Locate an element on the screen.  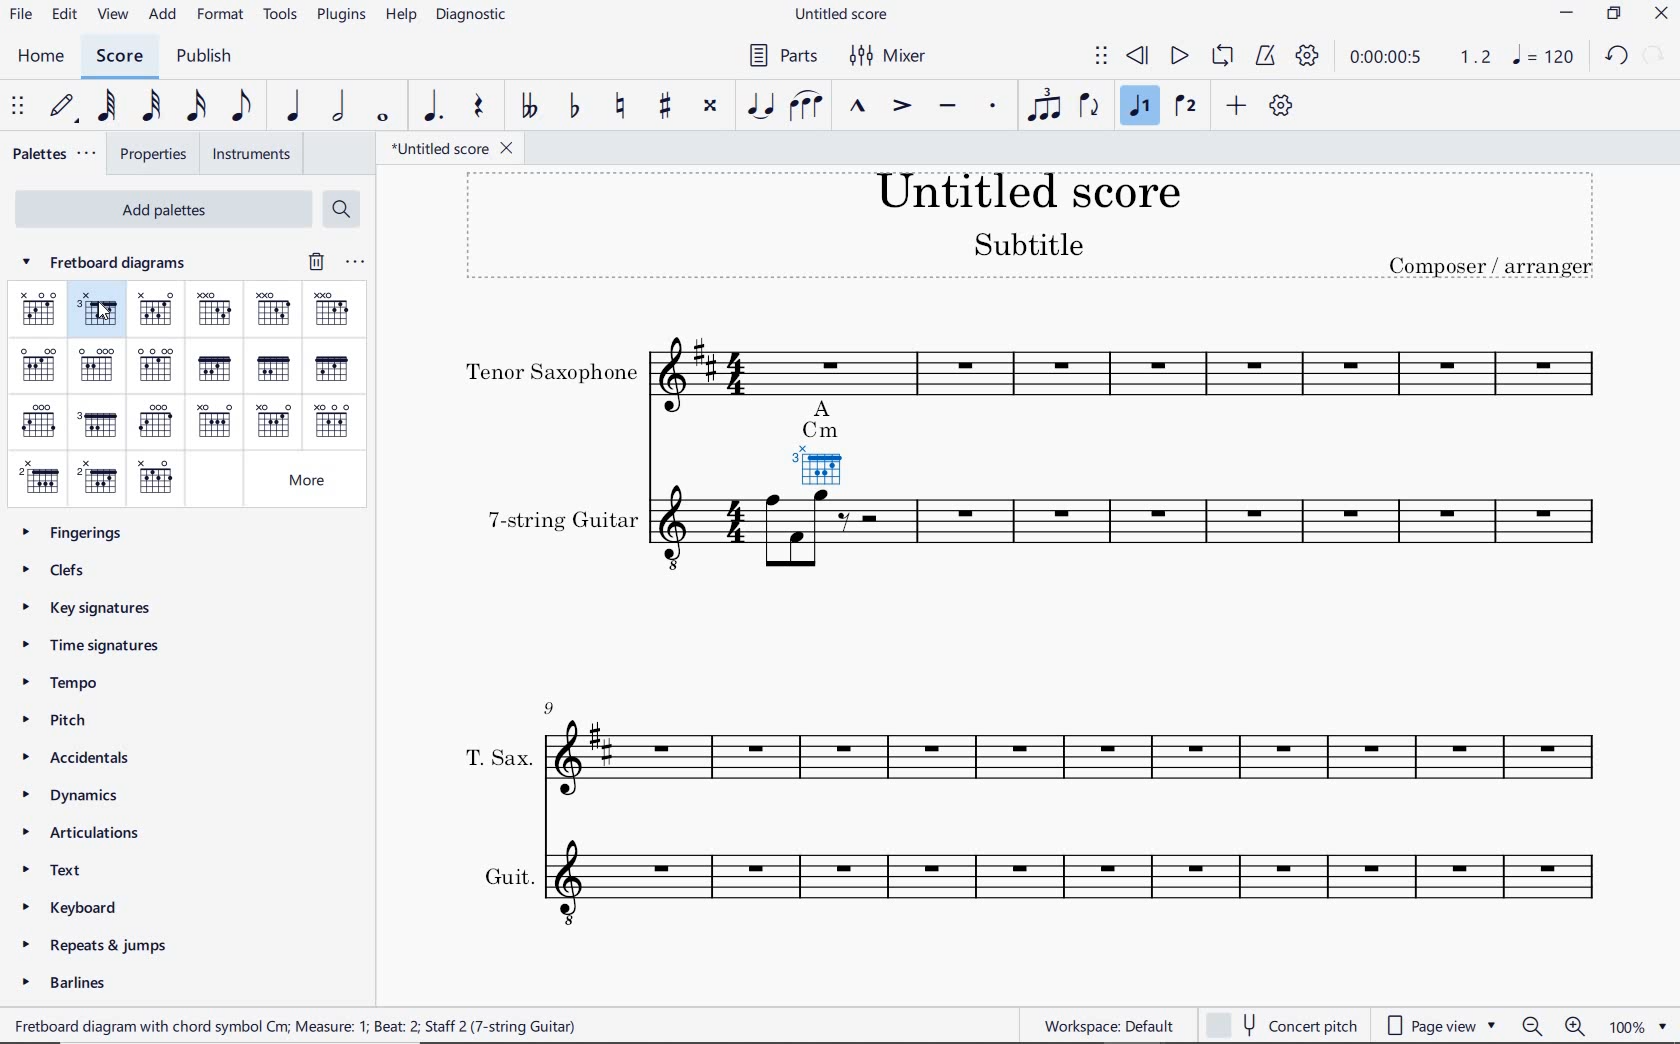
REWIND is located at coordinates (1137, 55).